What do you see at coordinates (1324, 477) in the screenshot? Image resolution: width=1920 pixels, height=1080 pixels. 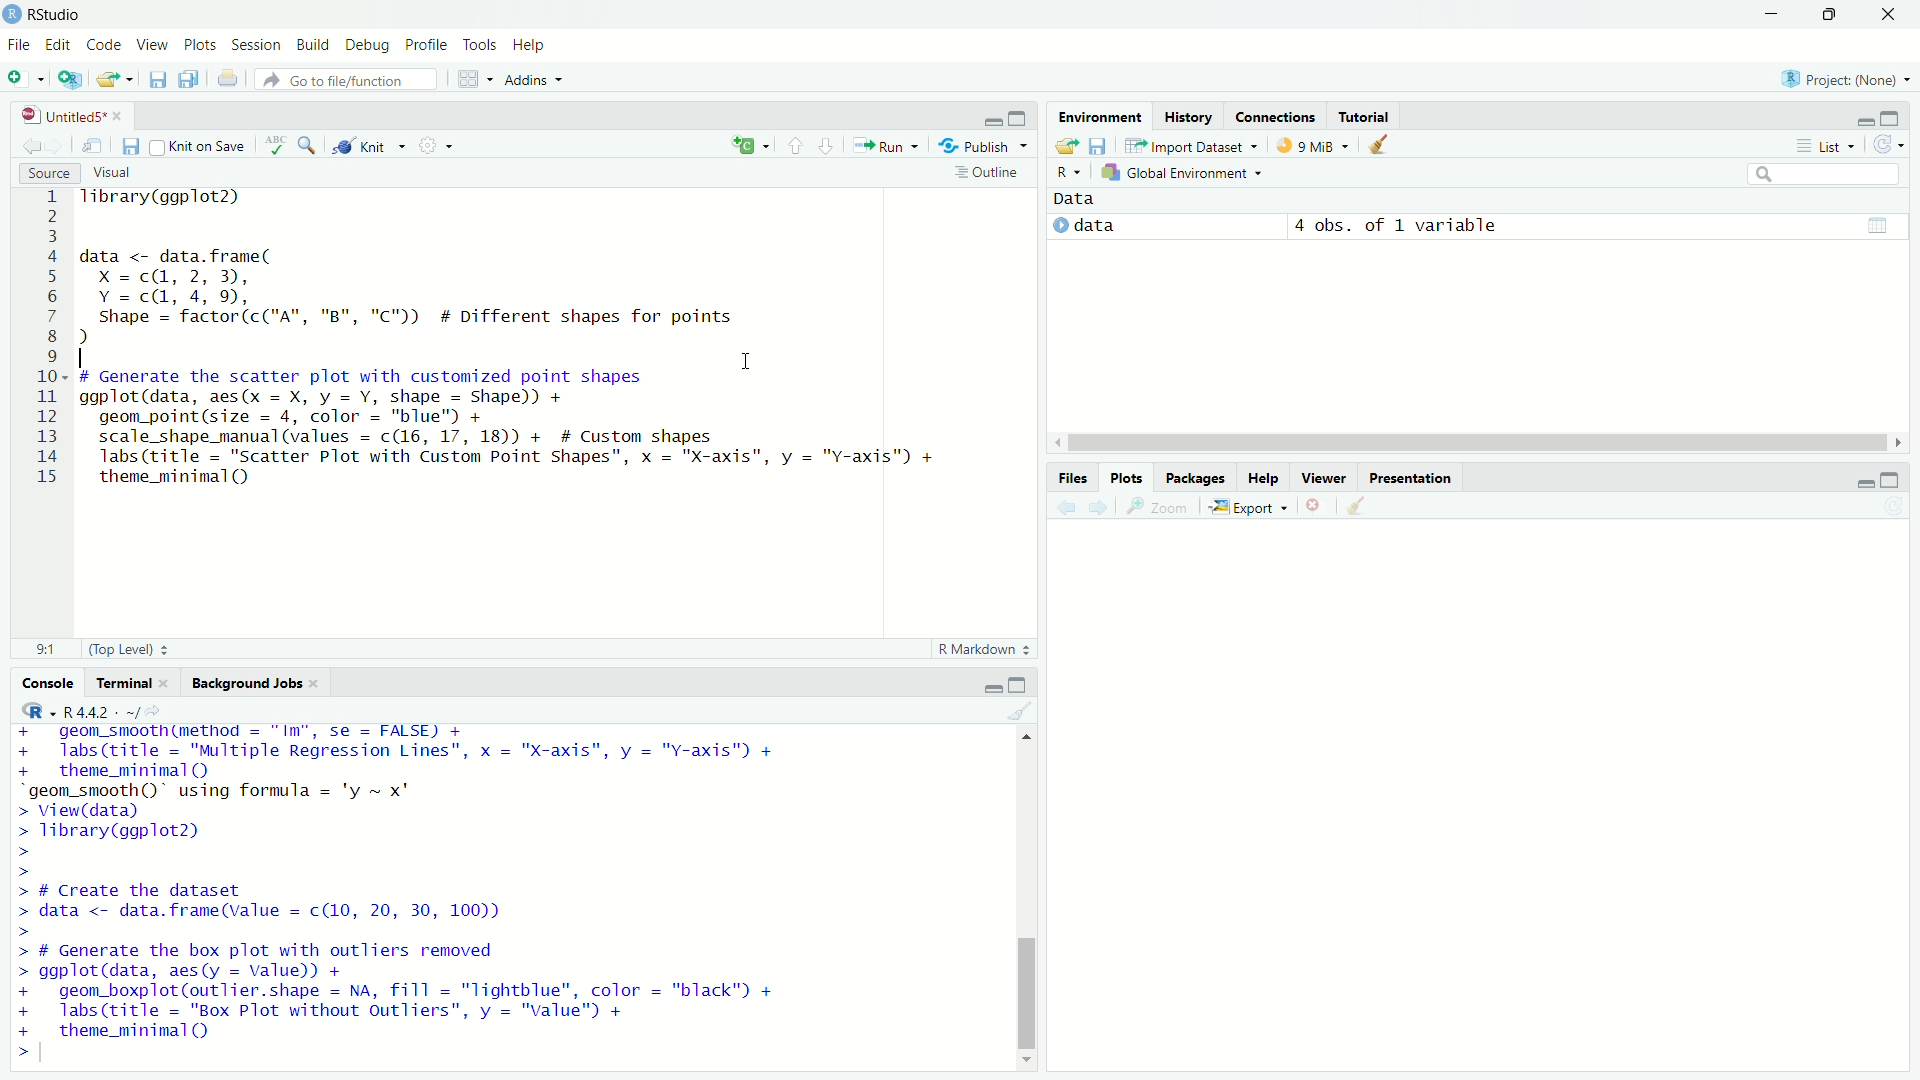 I see `Viewer` at bounding box center [1324, 477].